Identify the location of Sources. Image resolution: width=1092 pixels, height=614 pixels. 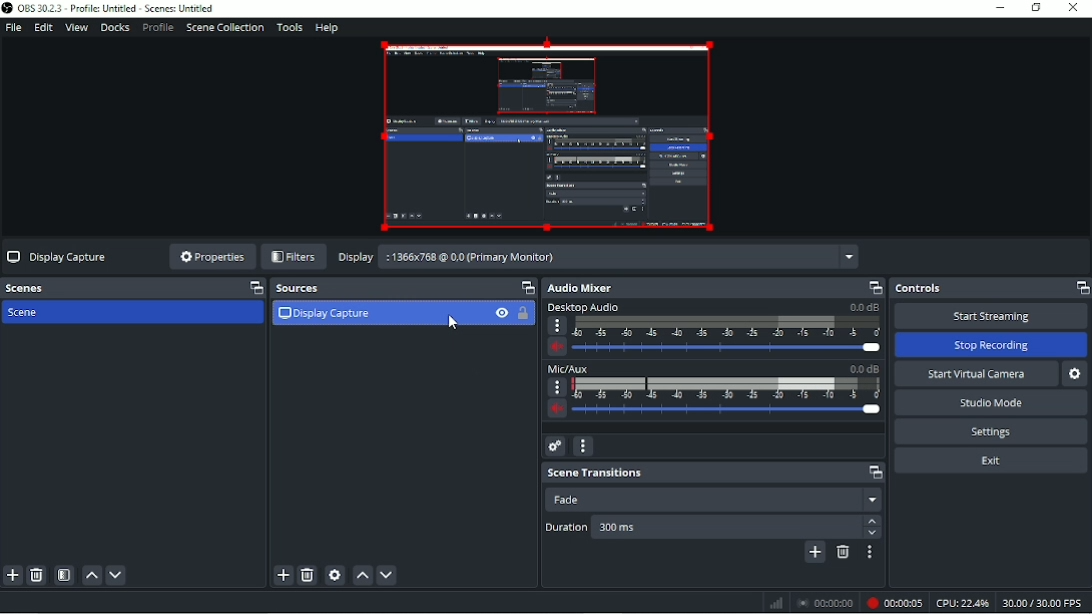
(404, 287).